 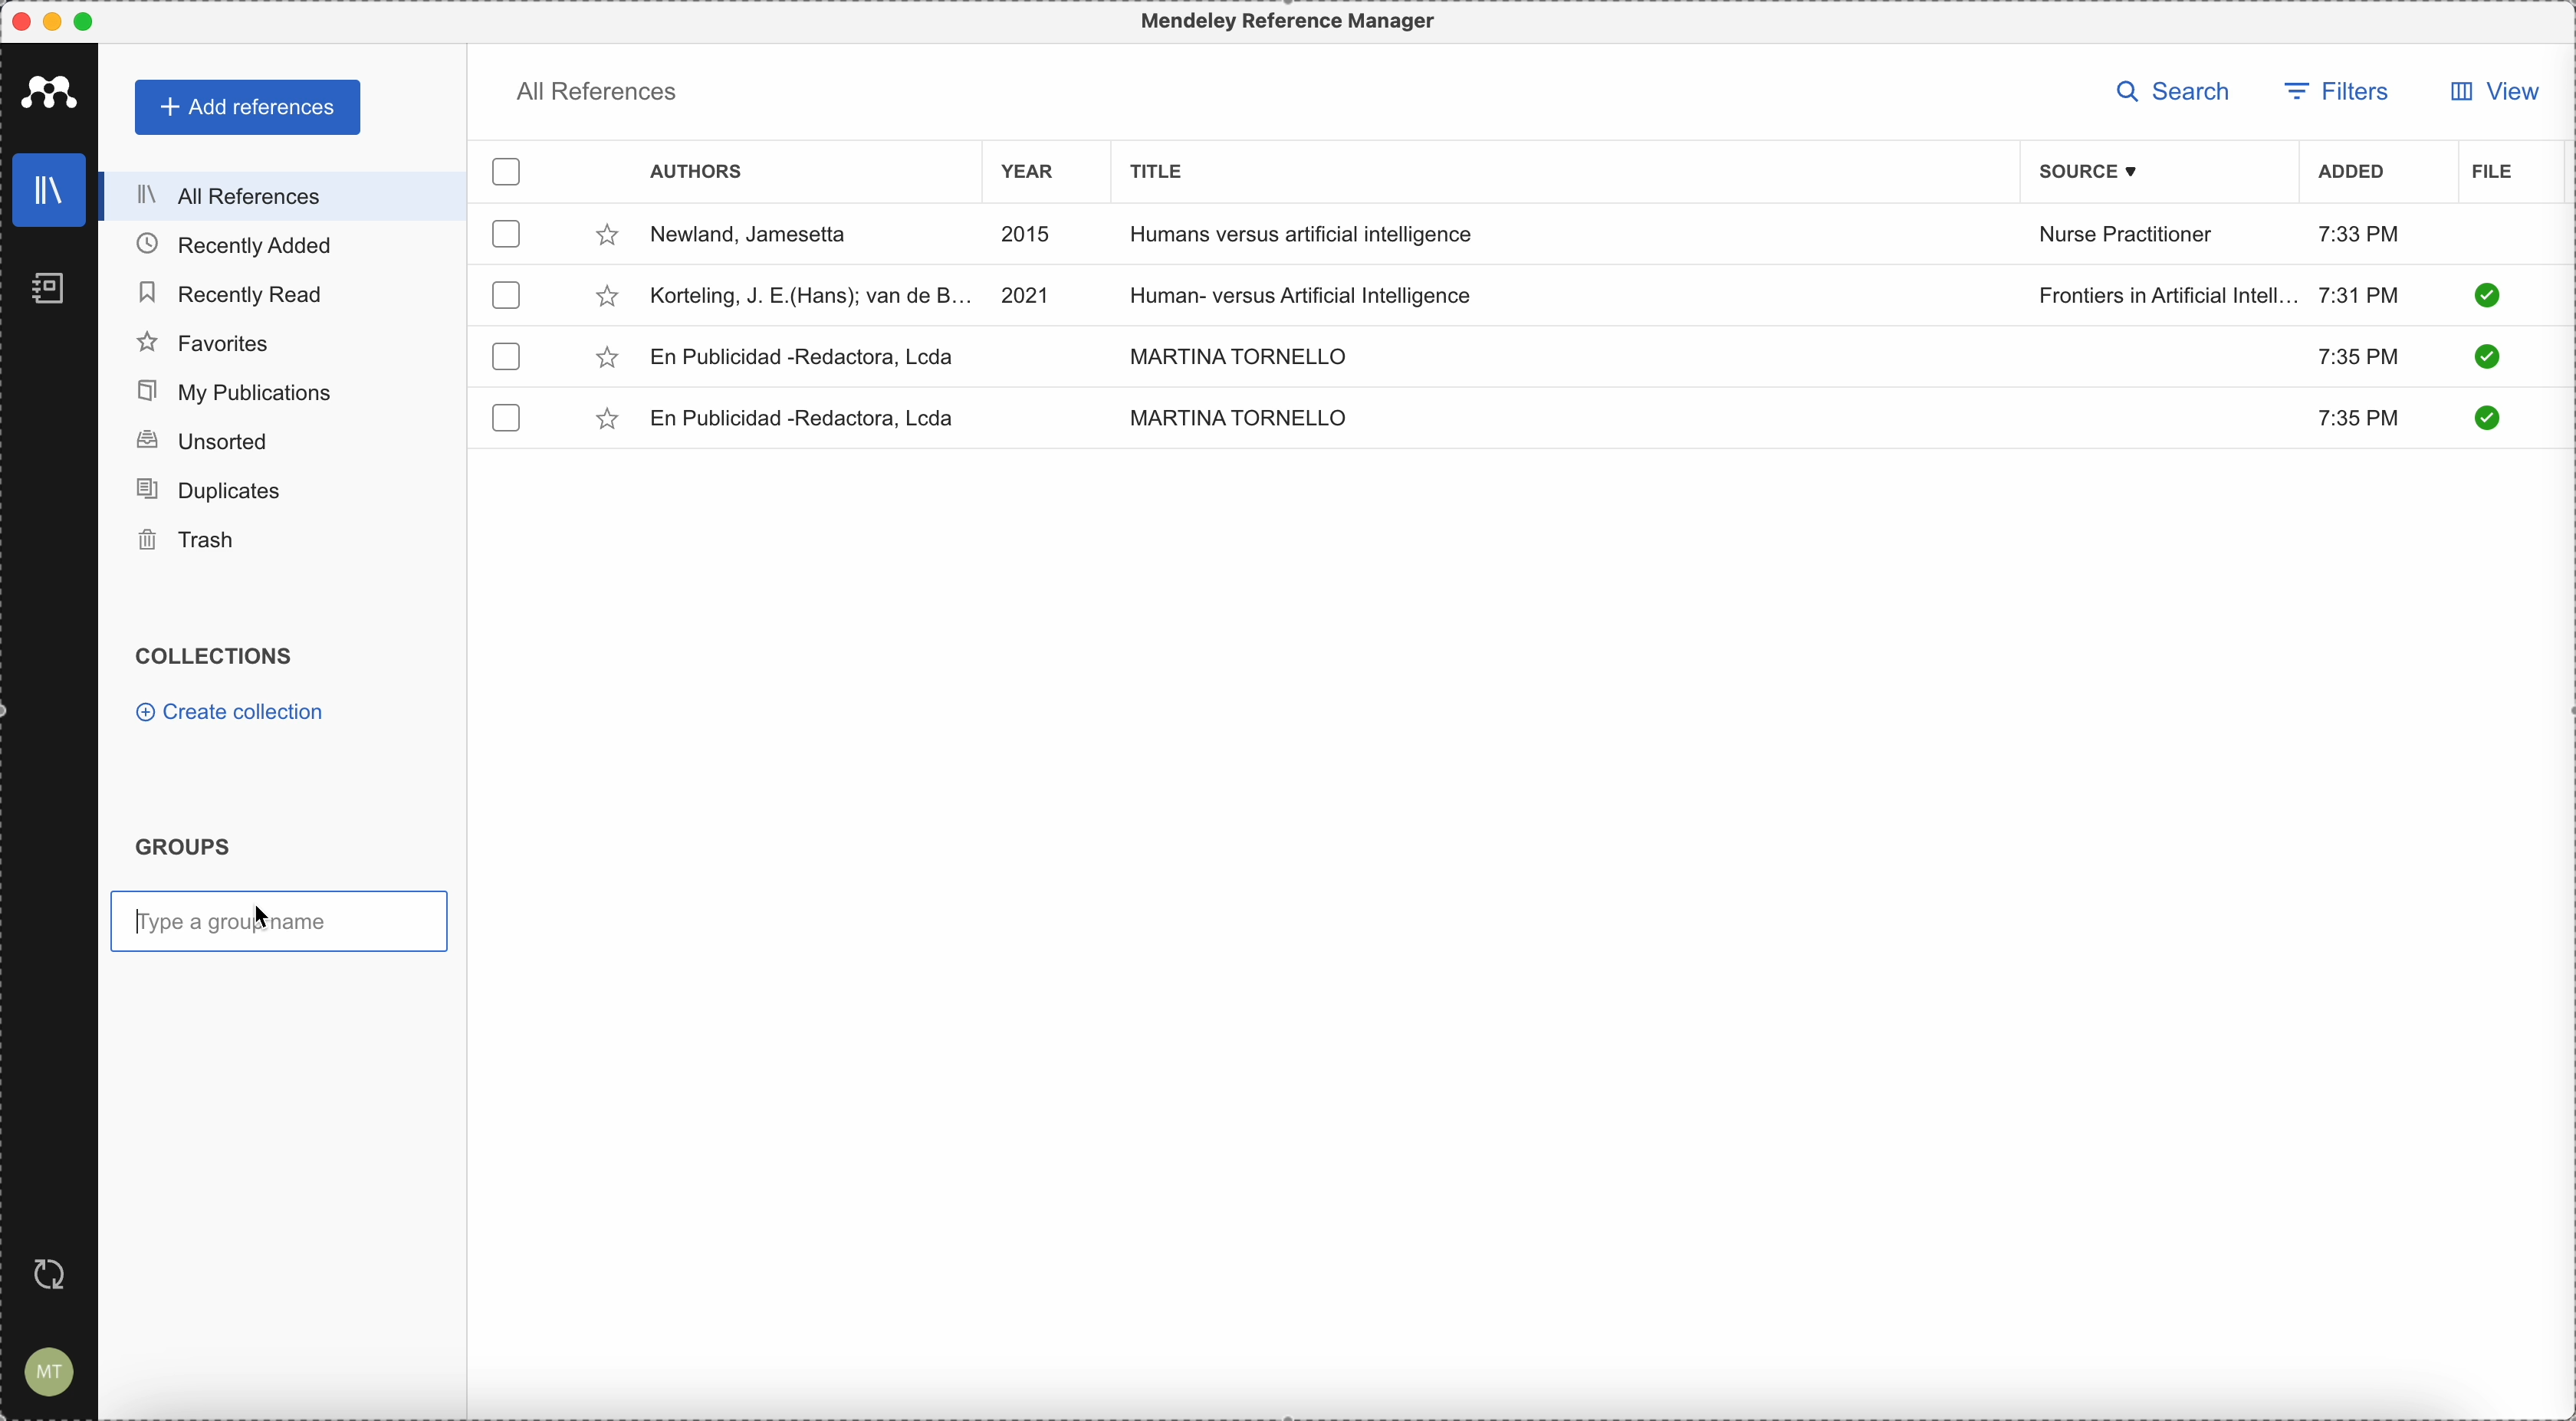 What do you see at coordinates (511, 358) in the screenshot?
I see `checkbox` at bounding box center [511, 358].